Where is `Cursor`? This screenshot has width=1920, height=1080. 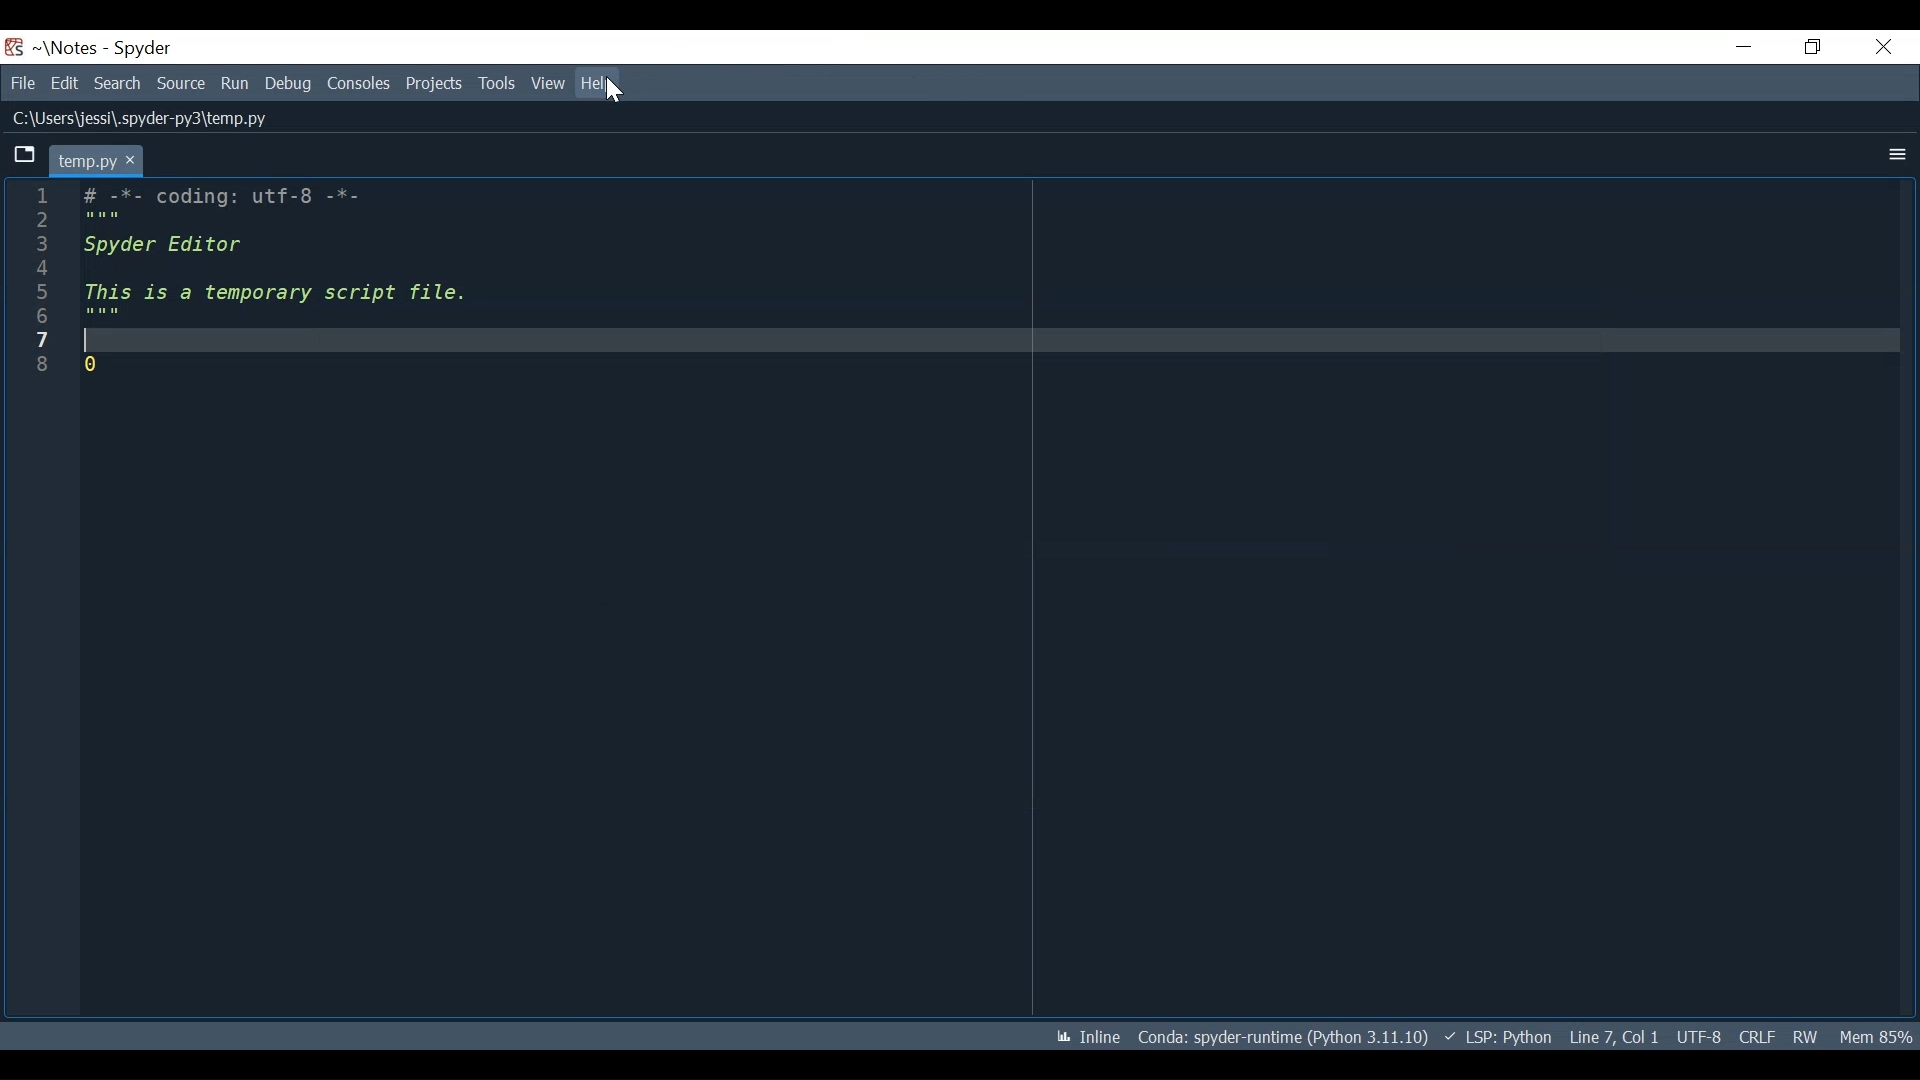 Cursor is located at coordinates (614, 91).